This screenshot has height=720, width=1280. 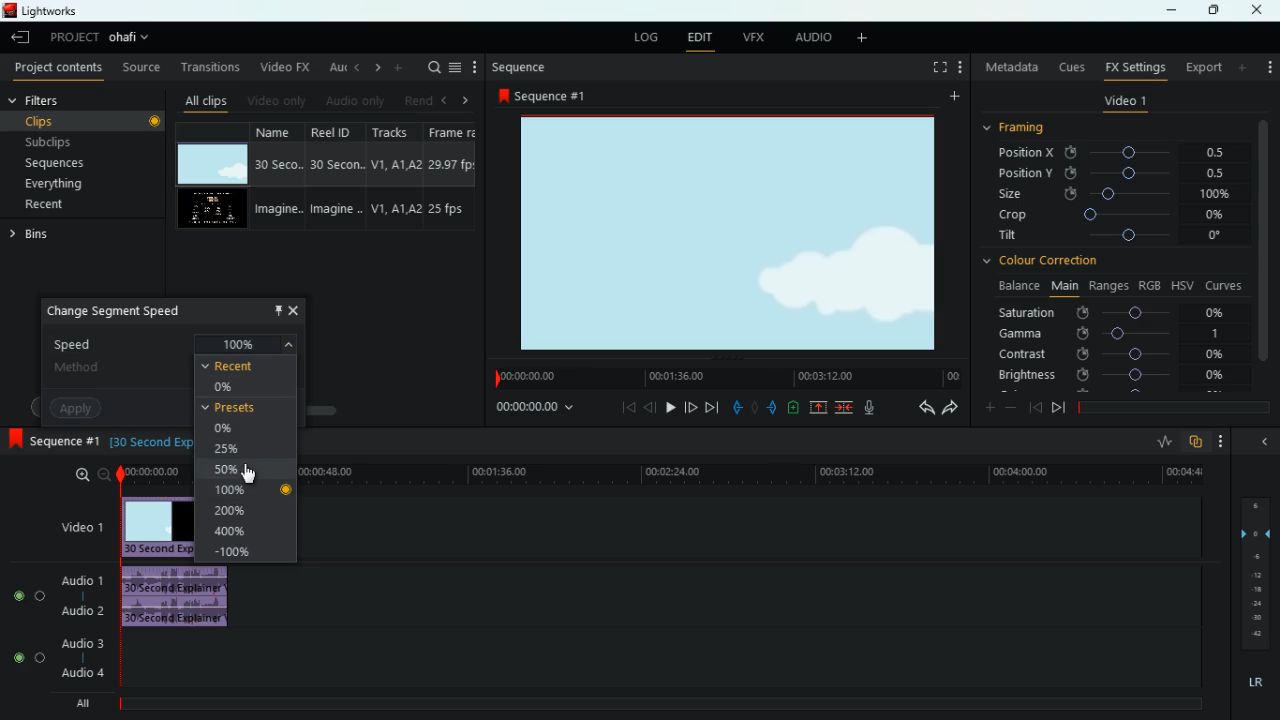 I want to click on -100, so click(x=242, y=553).